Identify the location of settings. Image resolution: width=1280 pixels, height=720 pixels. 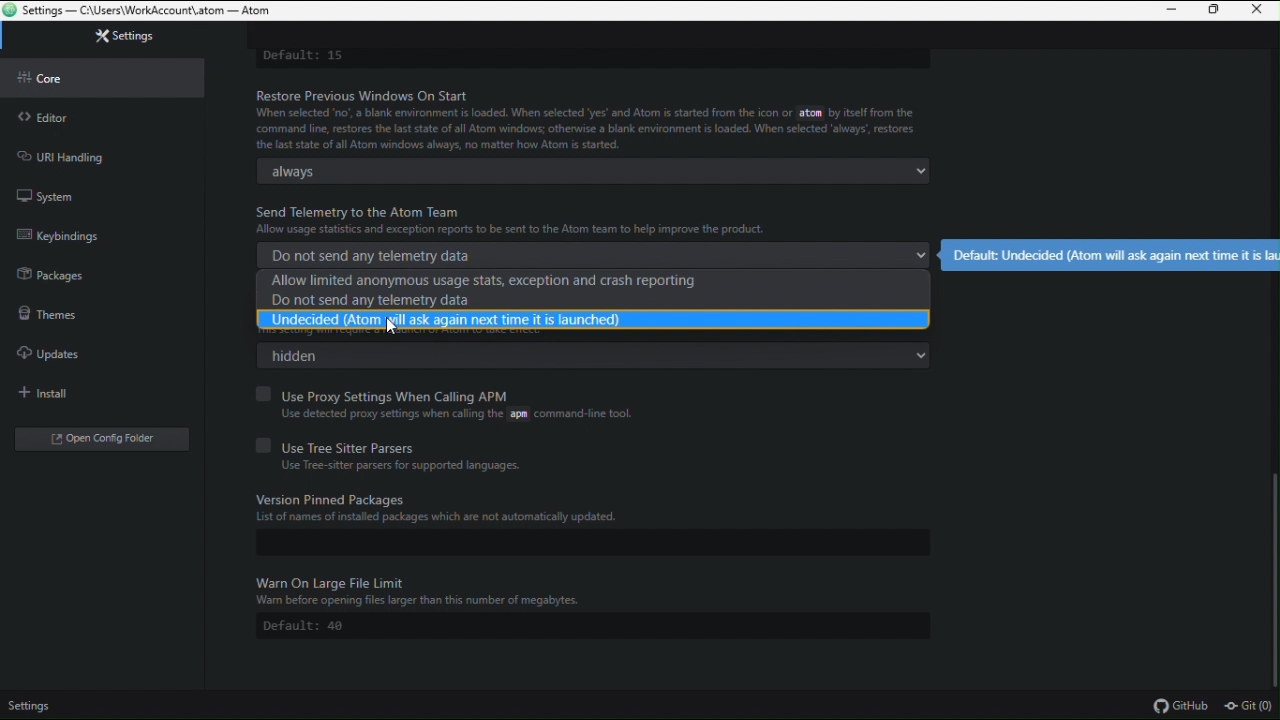
(104, 41).